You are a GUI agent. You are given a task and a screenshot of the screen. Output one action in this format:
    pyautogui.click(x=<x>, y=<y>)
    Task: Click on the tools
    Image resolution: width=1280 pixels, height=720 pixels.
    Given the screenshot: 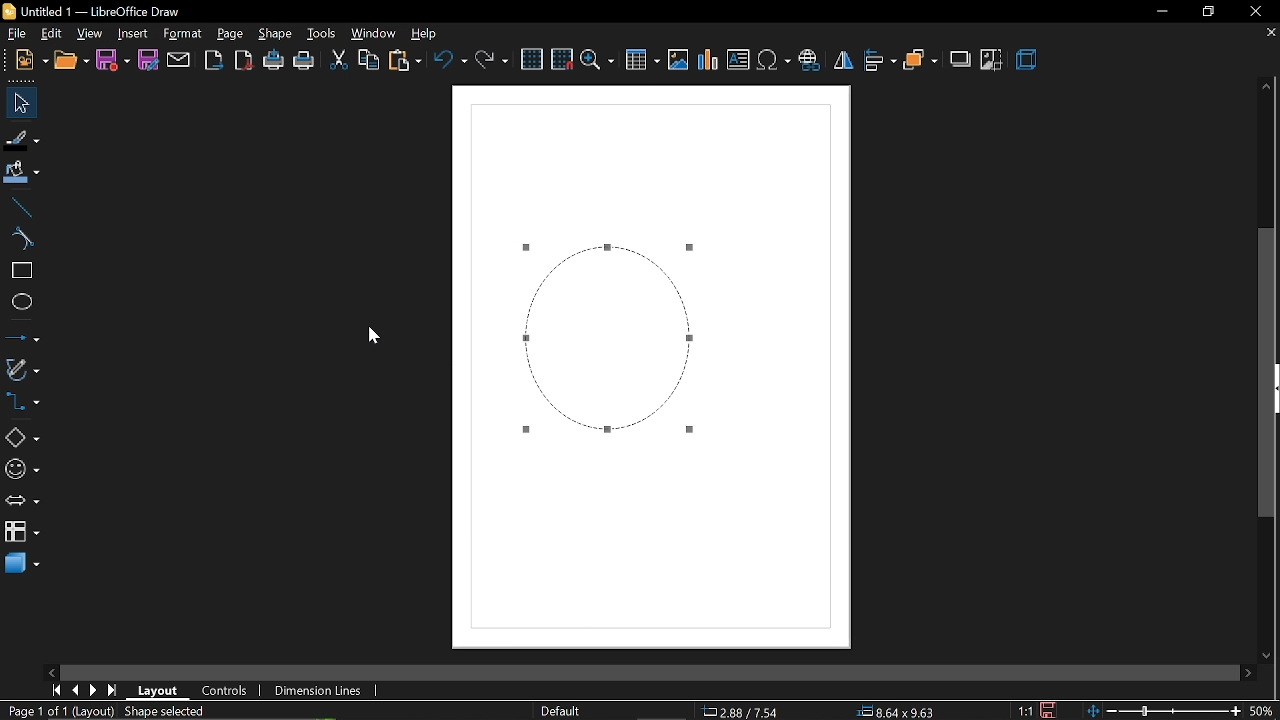 What is the action you would take?
    pyautogui.click(x=322, y=34)
    